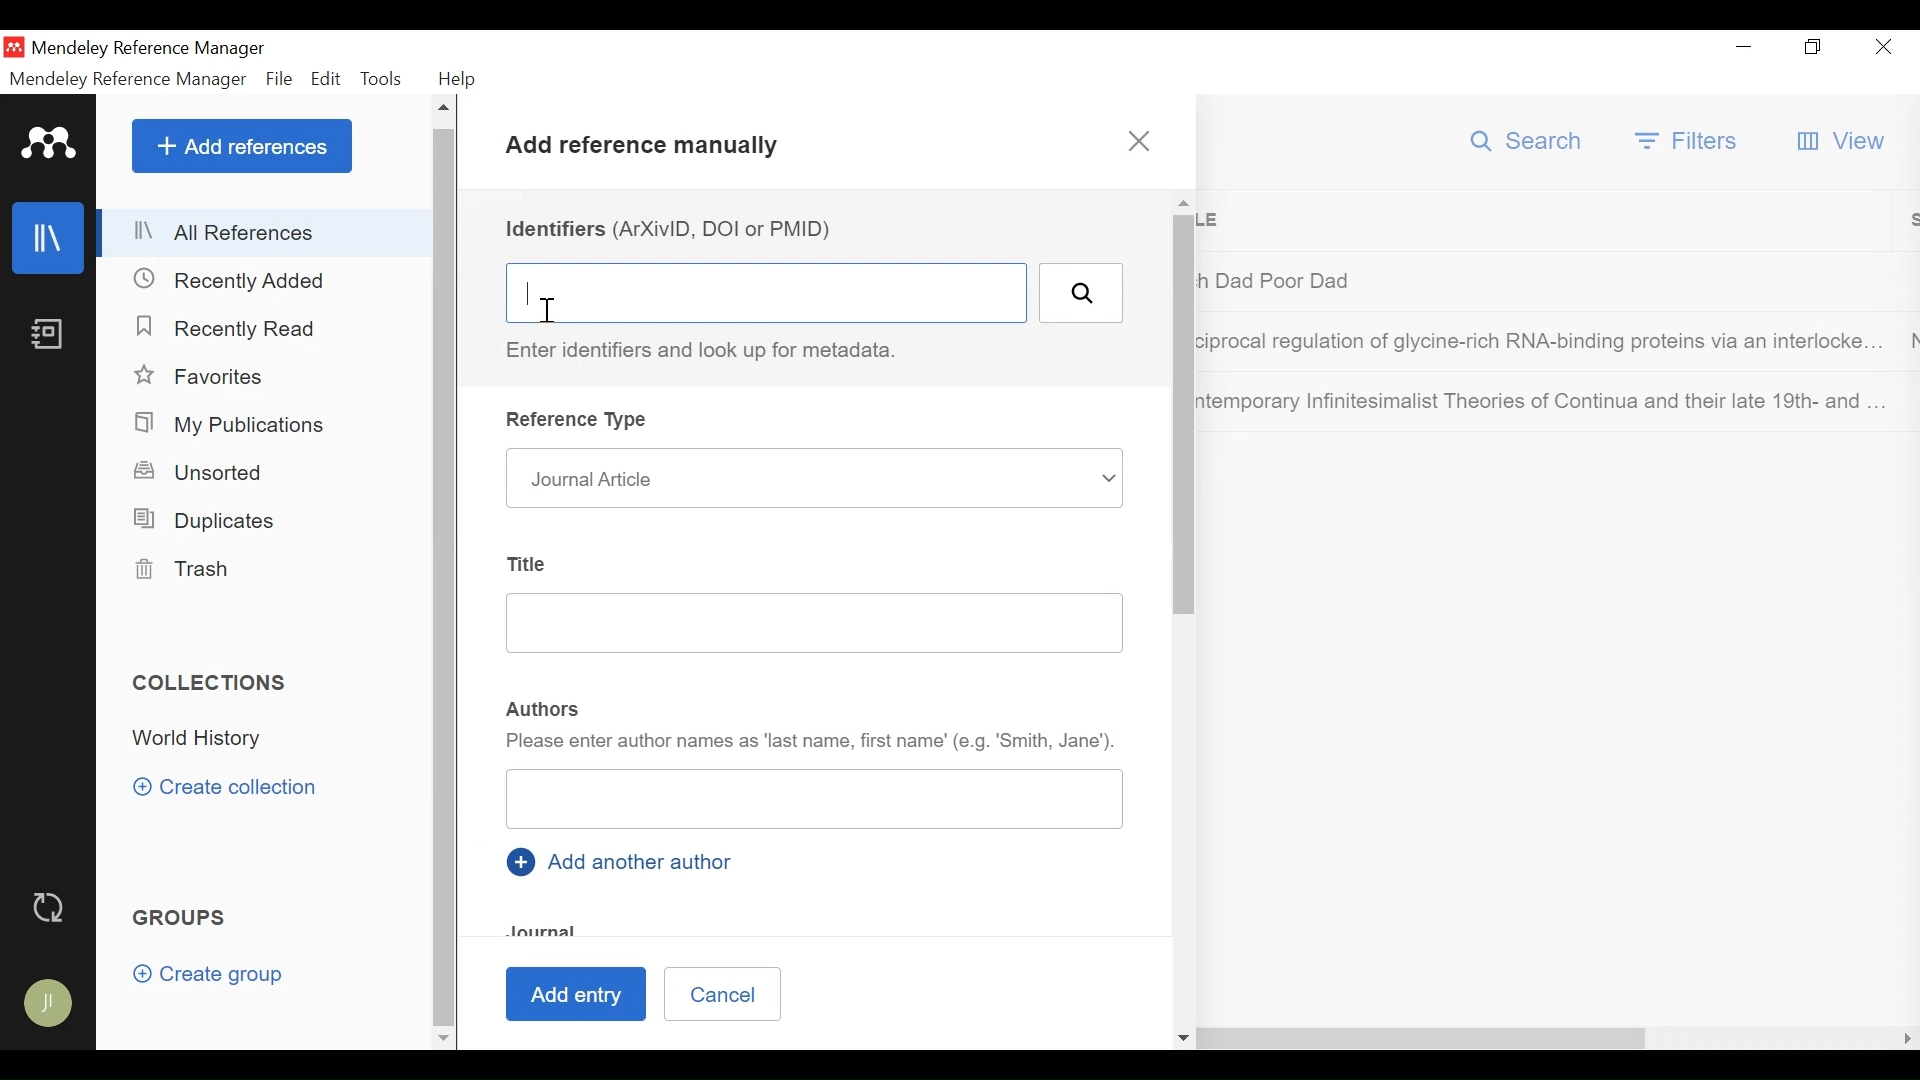 The height and width of the screenshot is (1080, 1920). What do you see at coordinates (675, 228) in the screenshot?
I see `Identifiers (ArXivID, DOI or PMID)` at bounding box center [675, 228].